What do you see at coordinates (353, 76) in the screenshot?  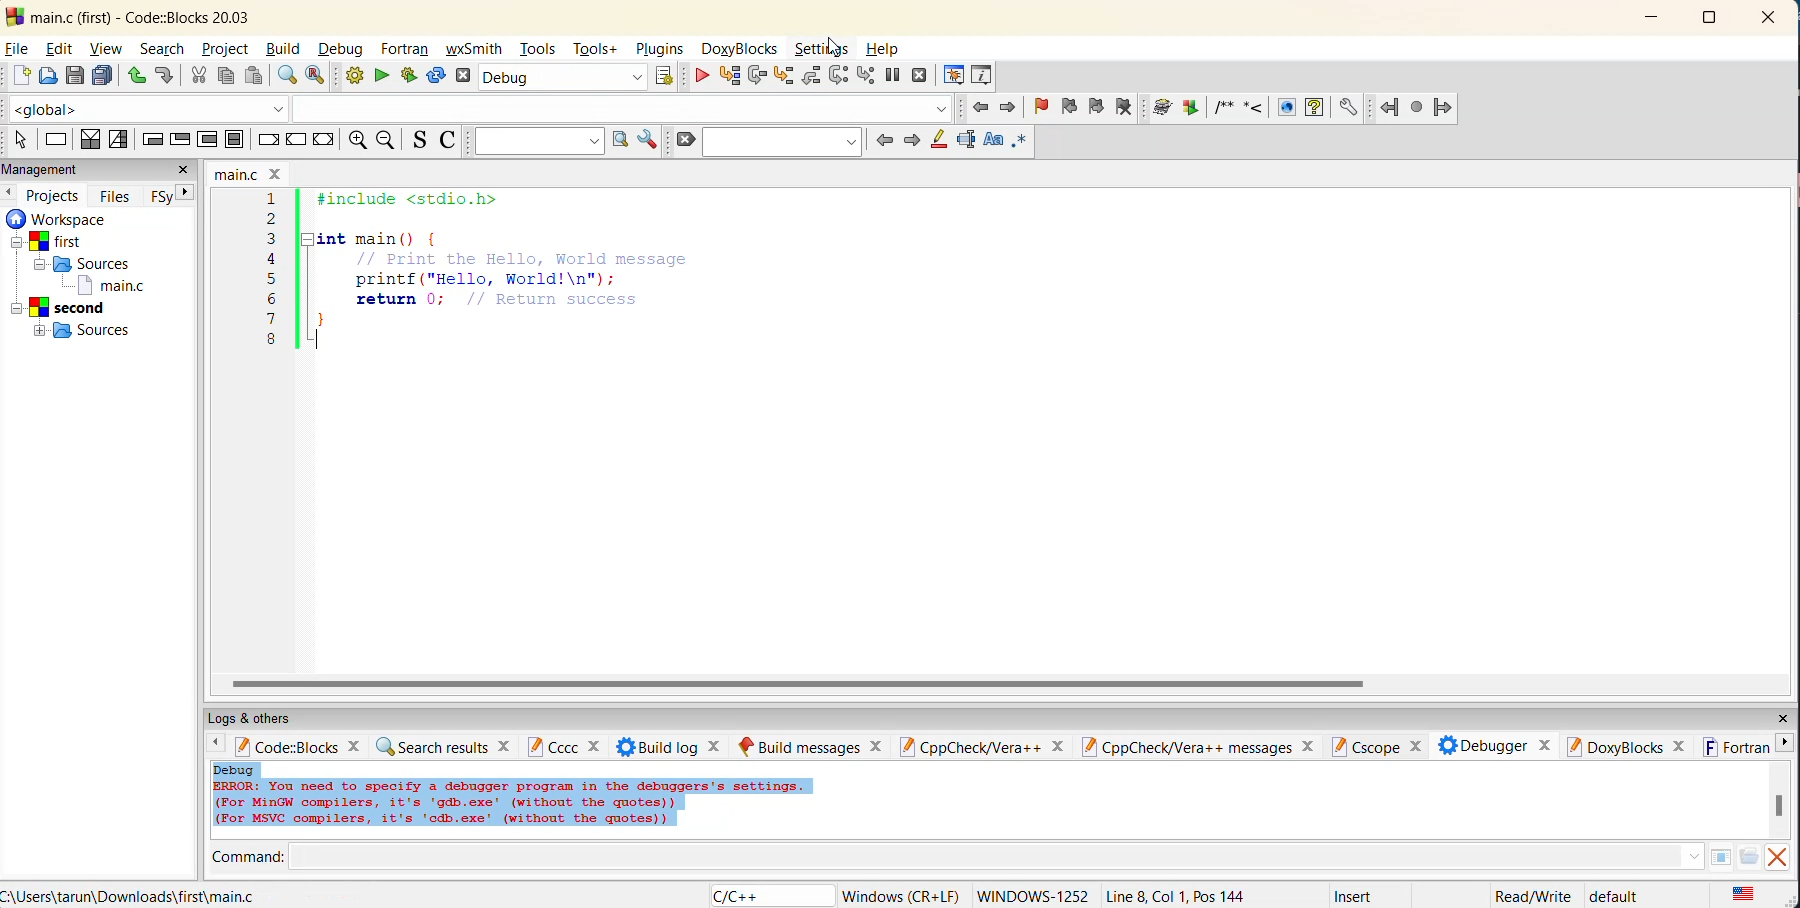 I see `build` at bounding box center [353, 76].